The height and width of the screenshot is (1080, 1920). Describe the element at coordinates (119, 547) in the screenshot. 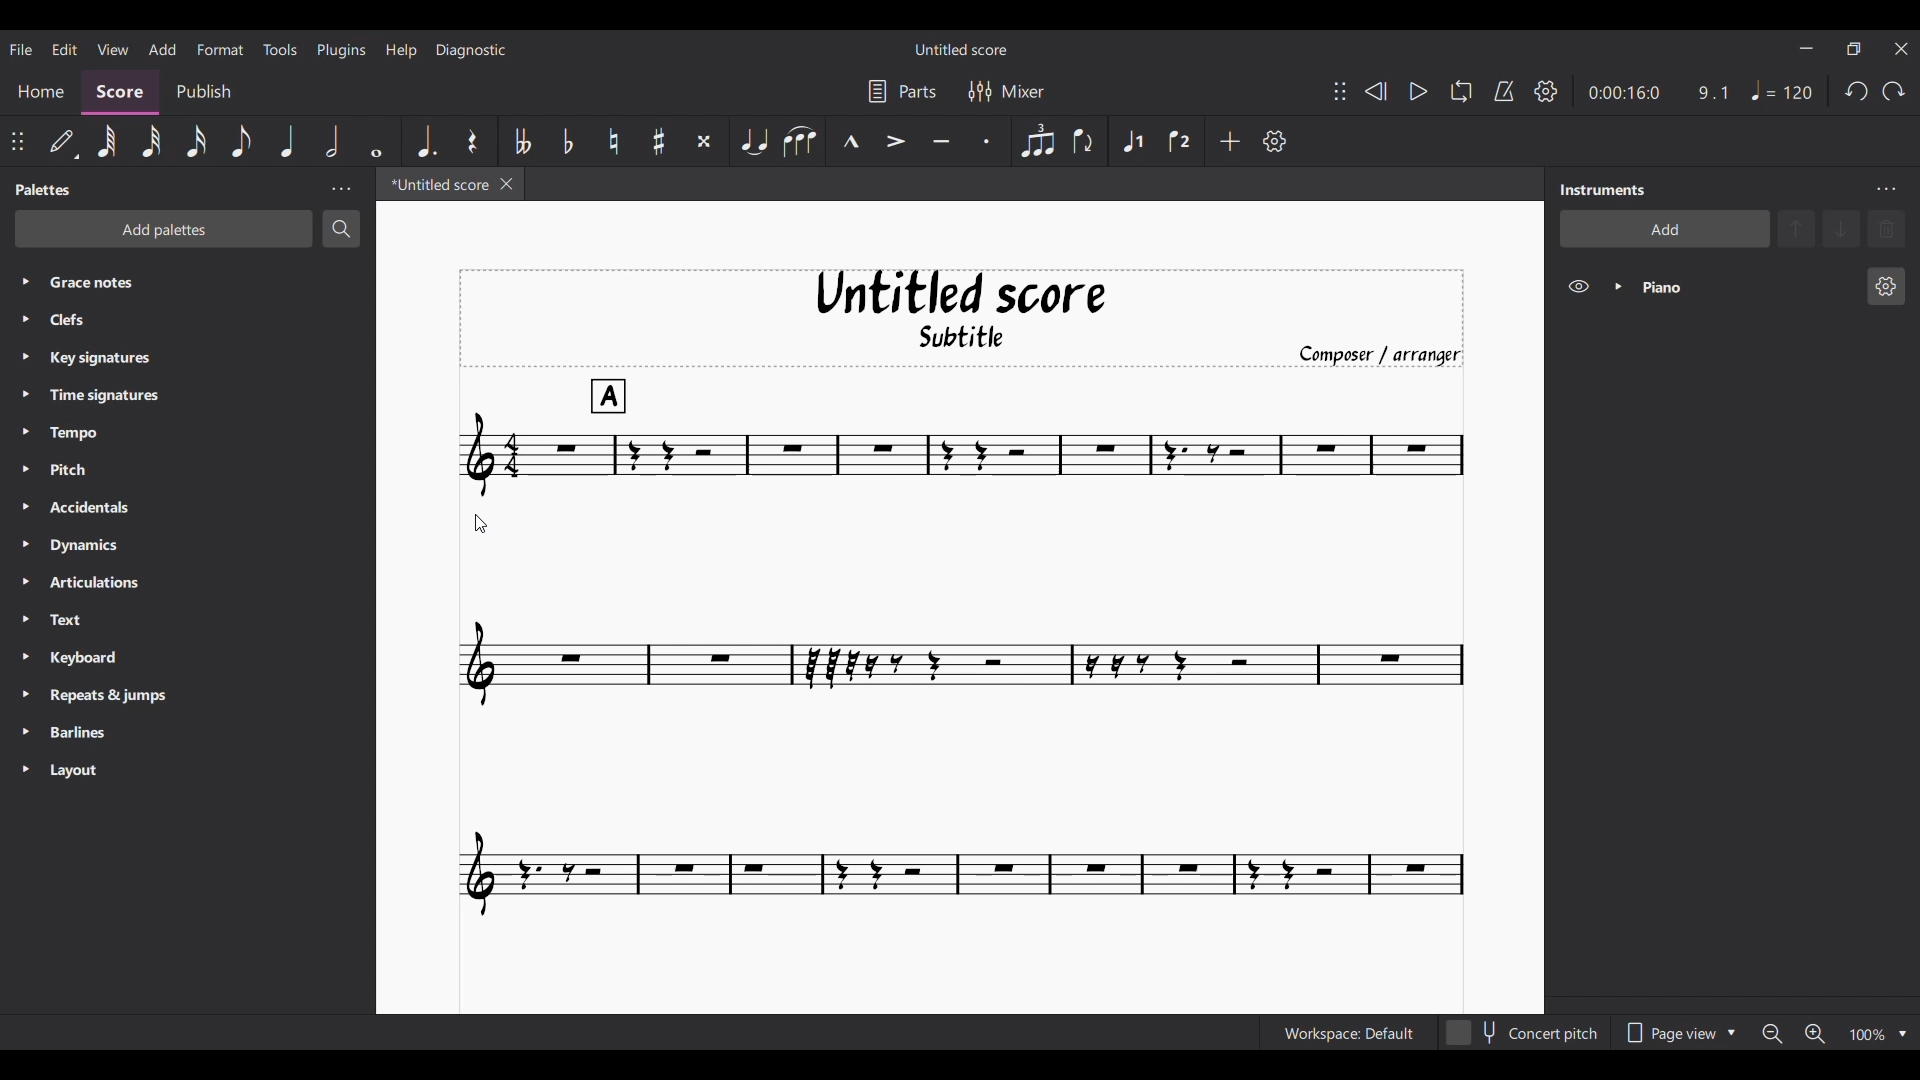

I see `Dynamics` at that location.